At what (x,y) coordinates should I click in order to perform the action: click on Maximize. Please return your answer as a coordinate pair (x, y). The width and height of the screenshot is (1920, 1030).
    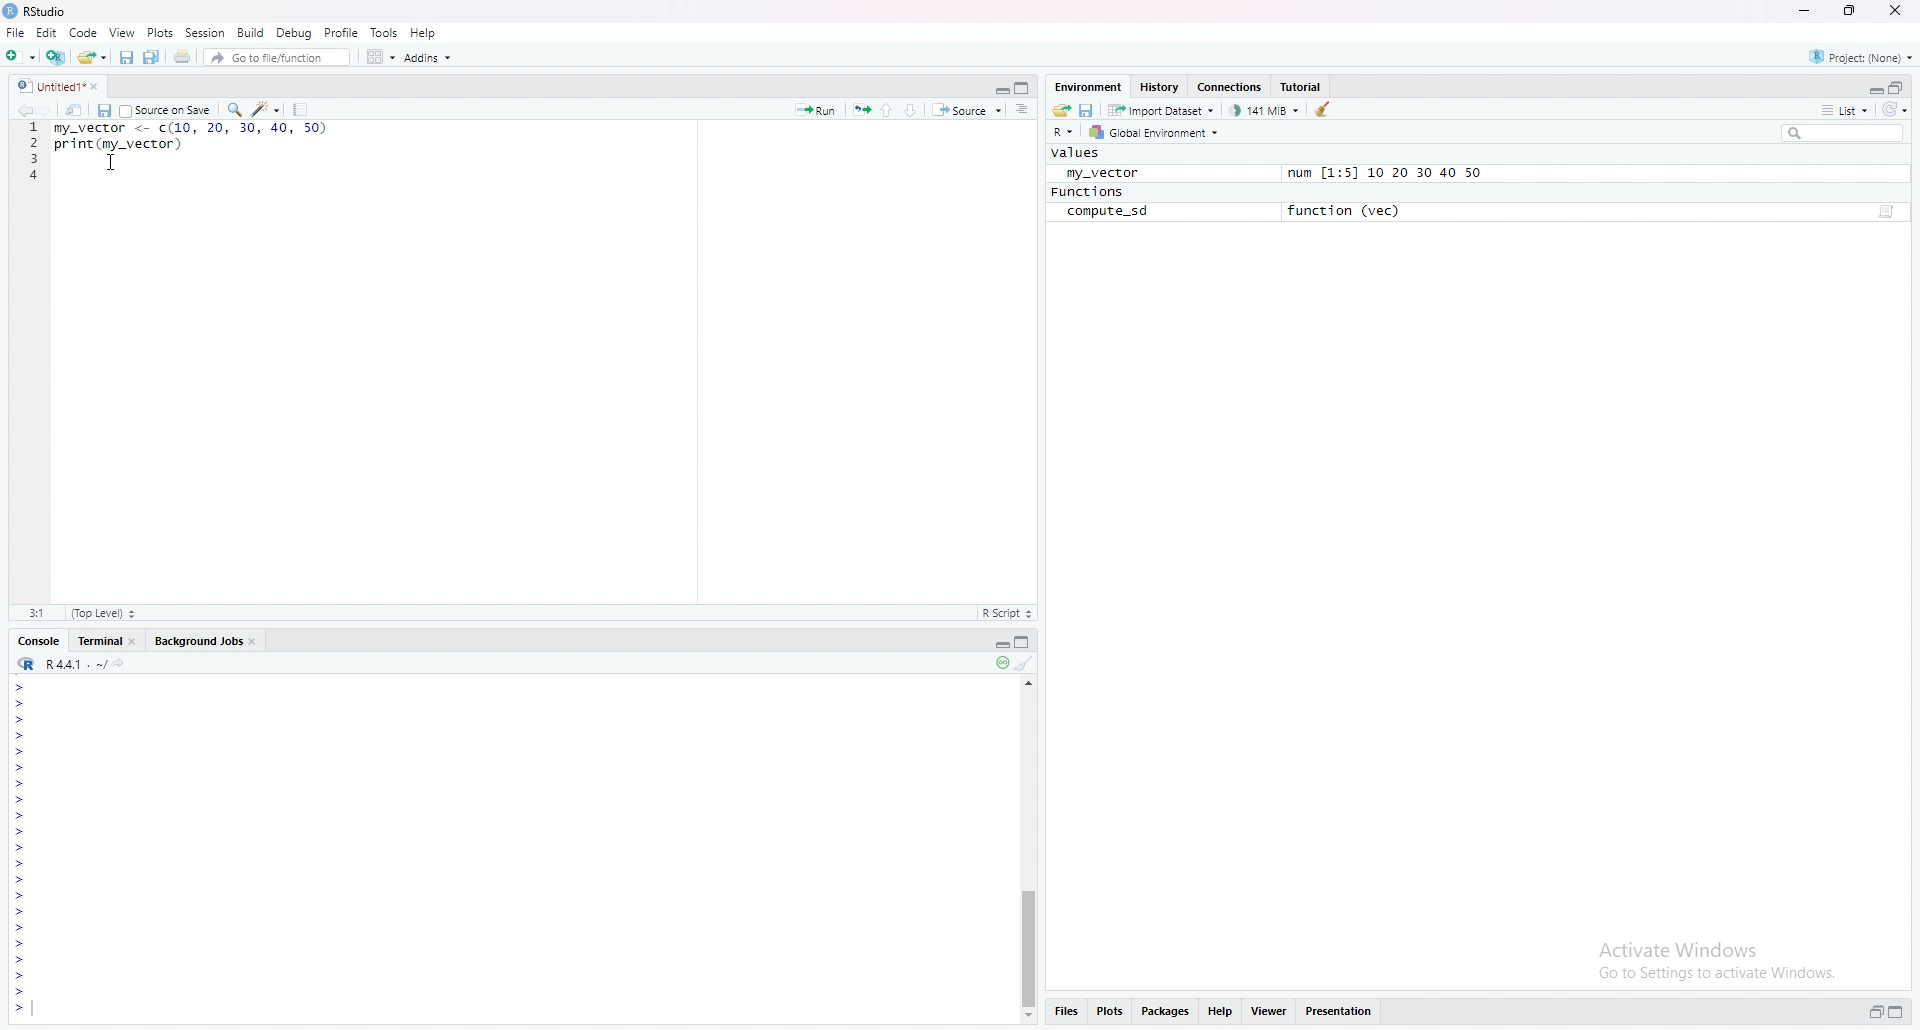
    Looking at the image, I should click on (1896, 1011).